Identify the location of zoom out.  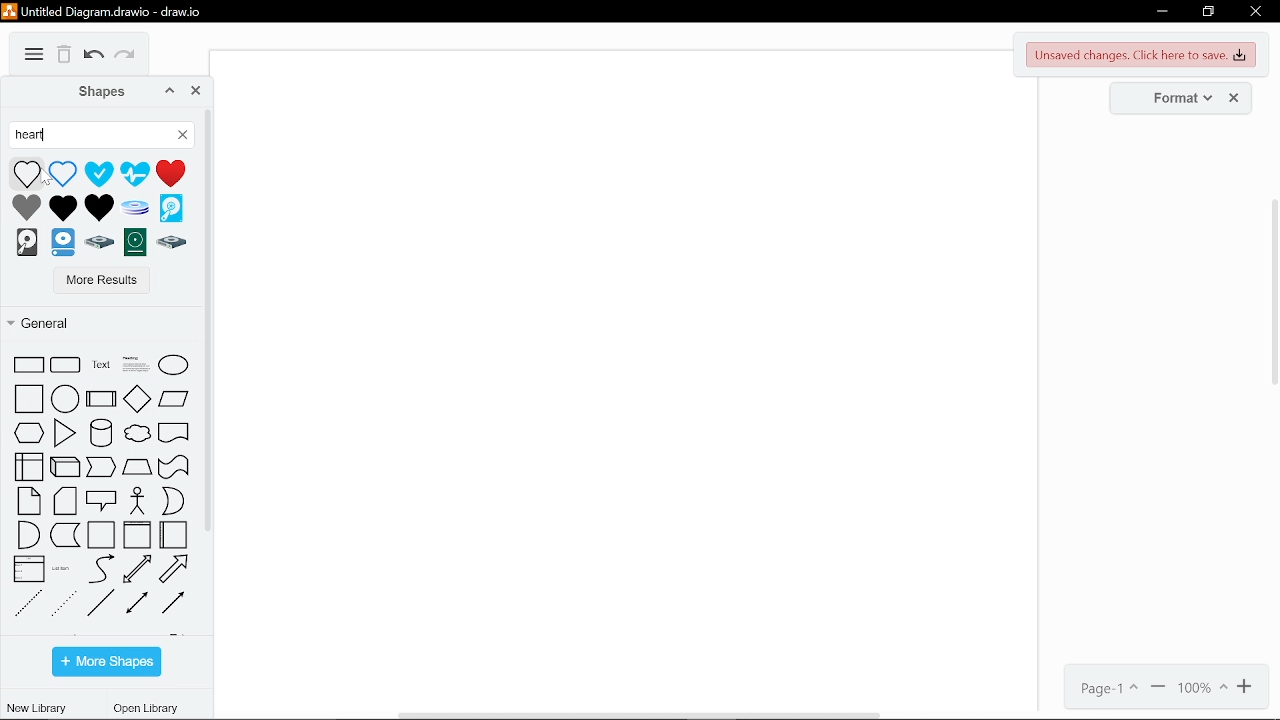
(1159, 688).